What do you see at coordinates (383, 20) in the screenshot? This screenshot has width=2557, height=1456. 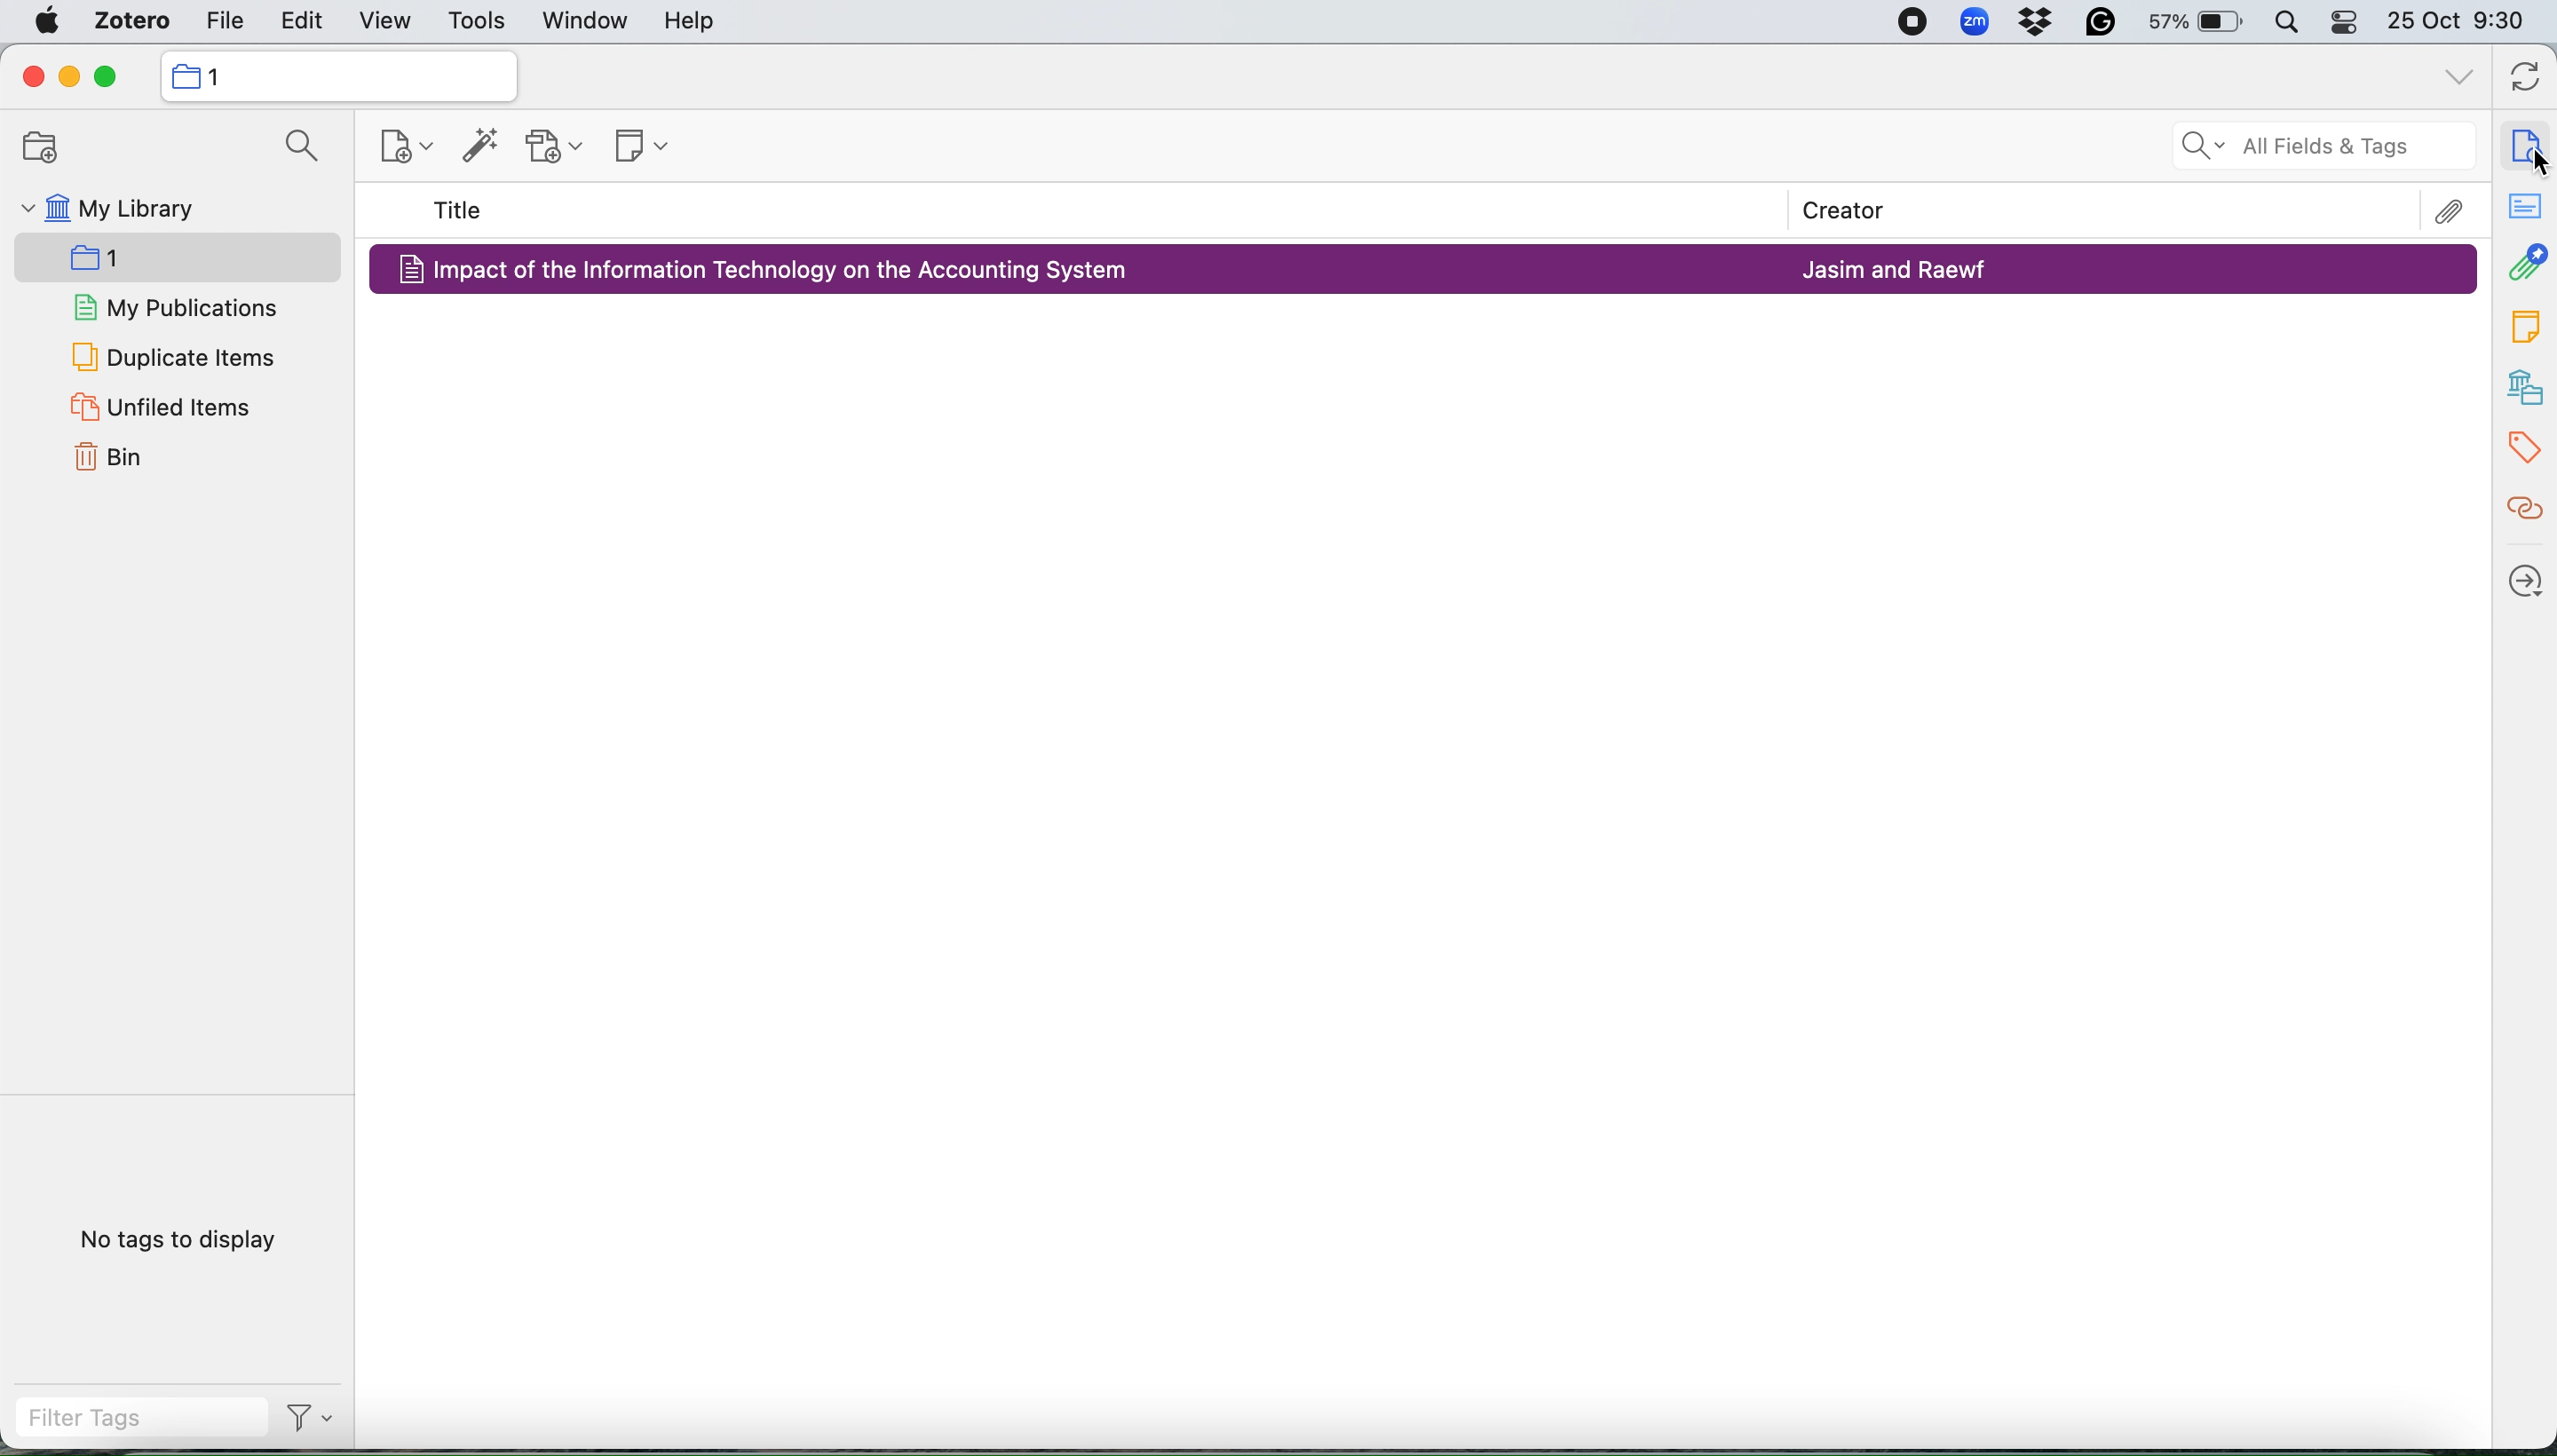 I see `view` at bounding box center [383, 20].